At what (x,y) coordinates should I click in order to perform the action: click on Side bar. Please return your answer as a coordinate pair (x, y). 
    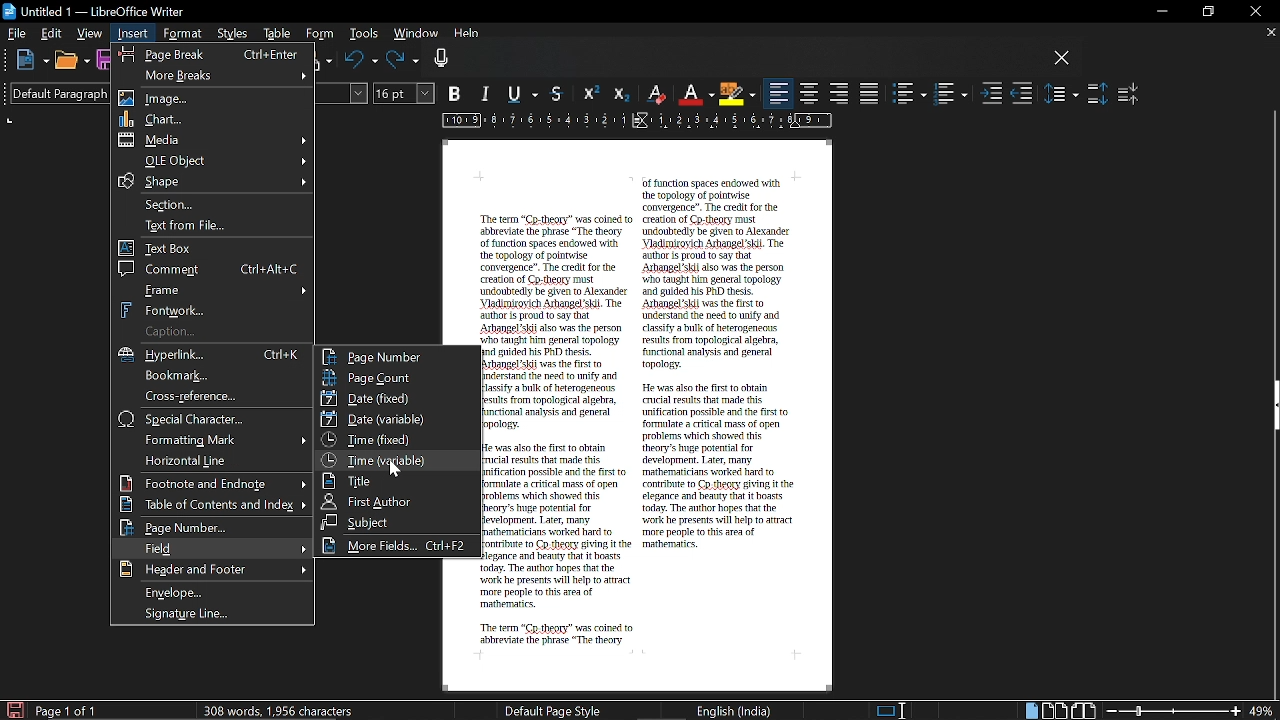
    Looking at the image, I should click on (1272, 408).